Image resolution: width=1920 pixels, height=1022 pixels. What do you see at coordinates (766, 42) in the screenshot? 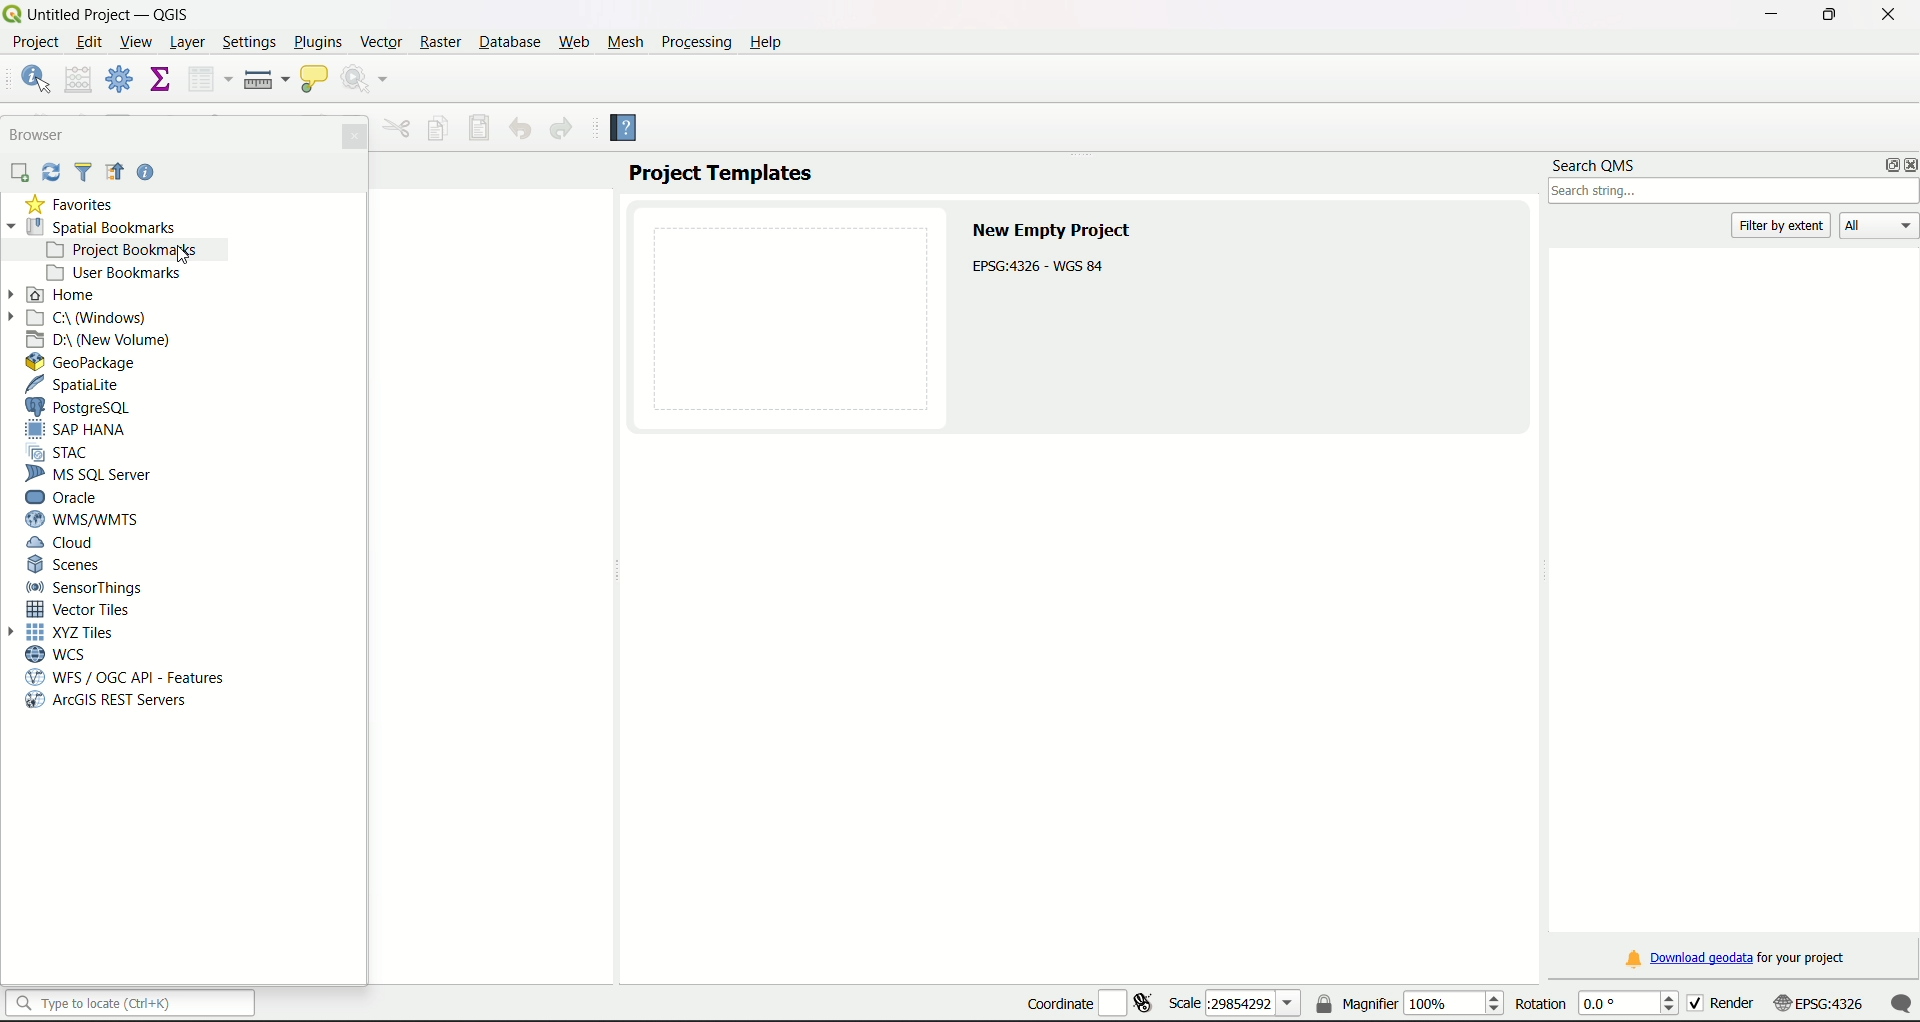
I see `Help` at bounding box center [766, 42].